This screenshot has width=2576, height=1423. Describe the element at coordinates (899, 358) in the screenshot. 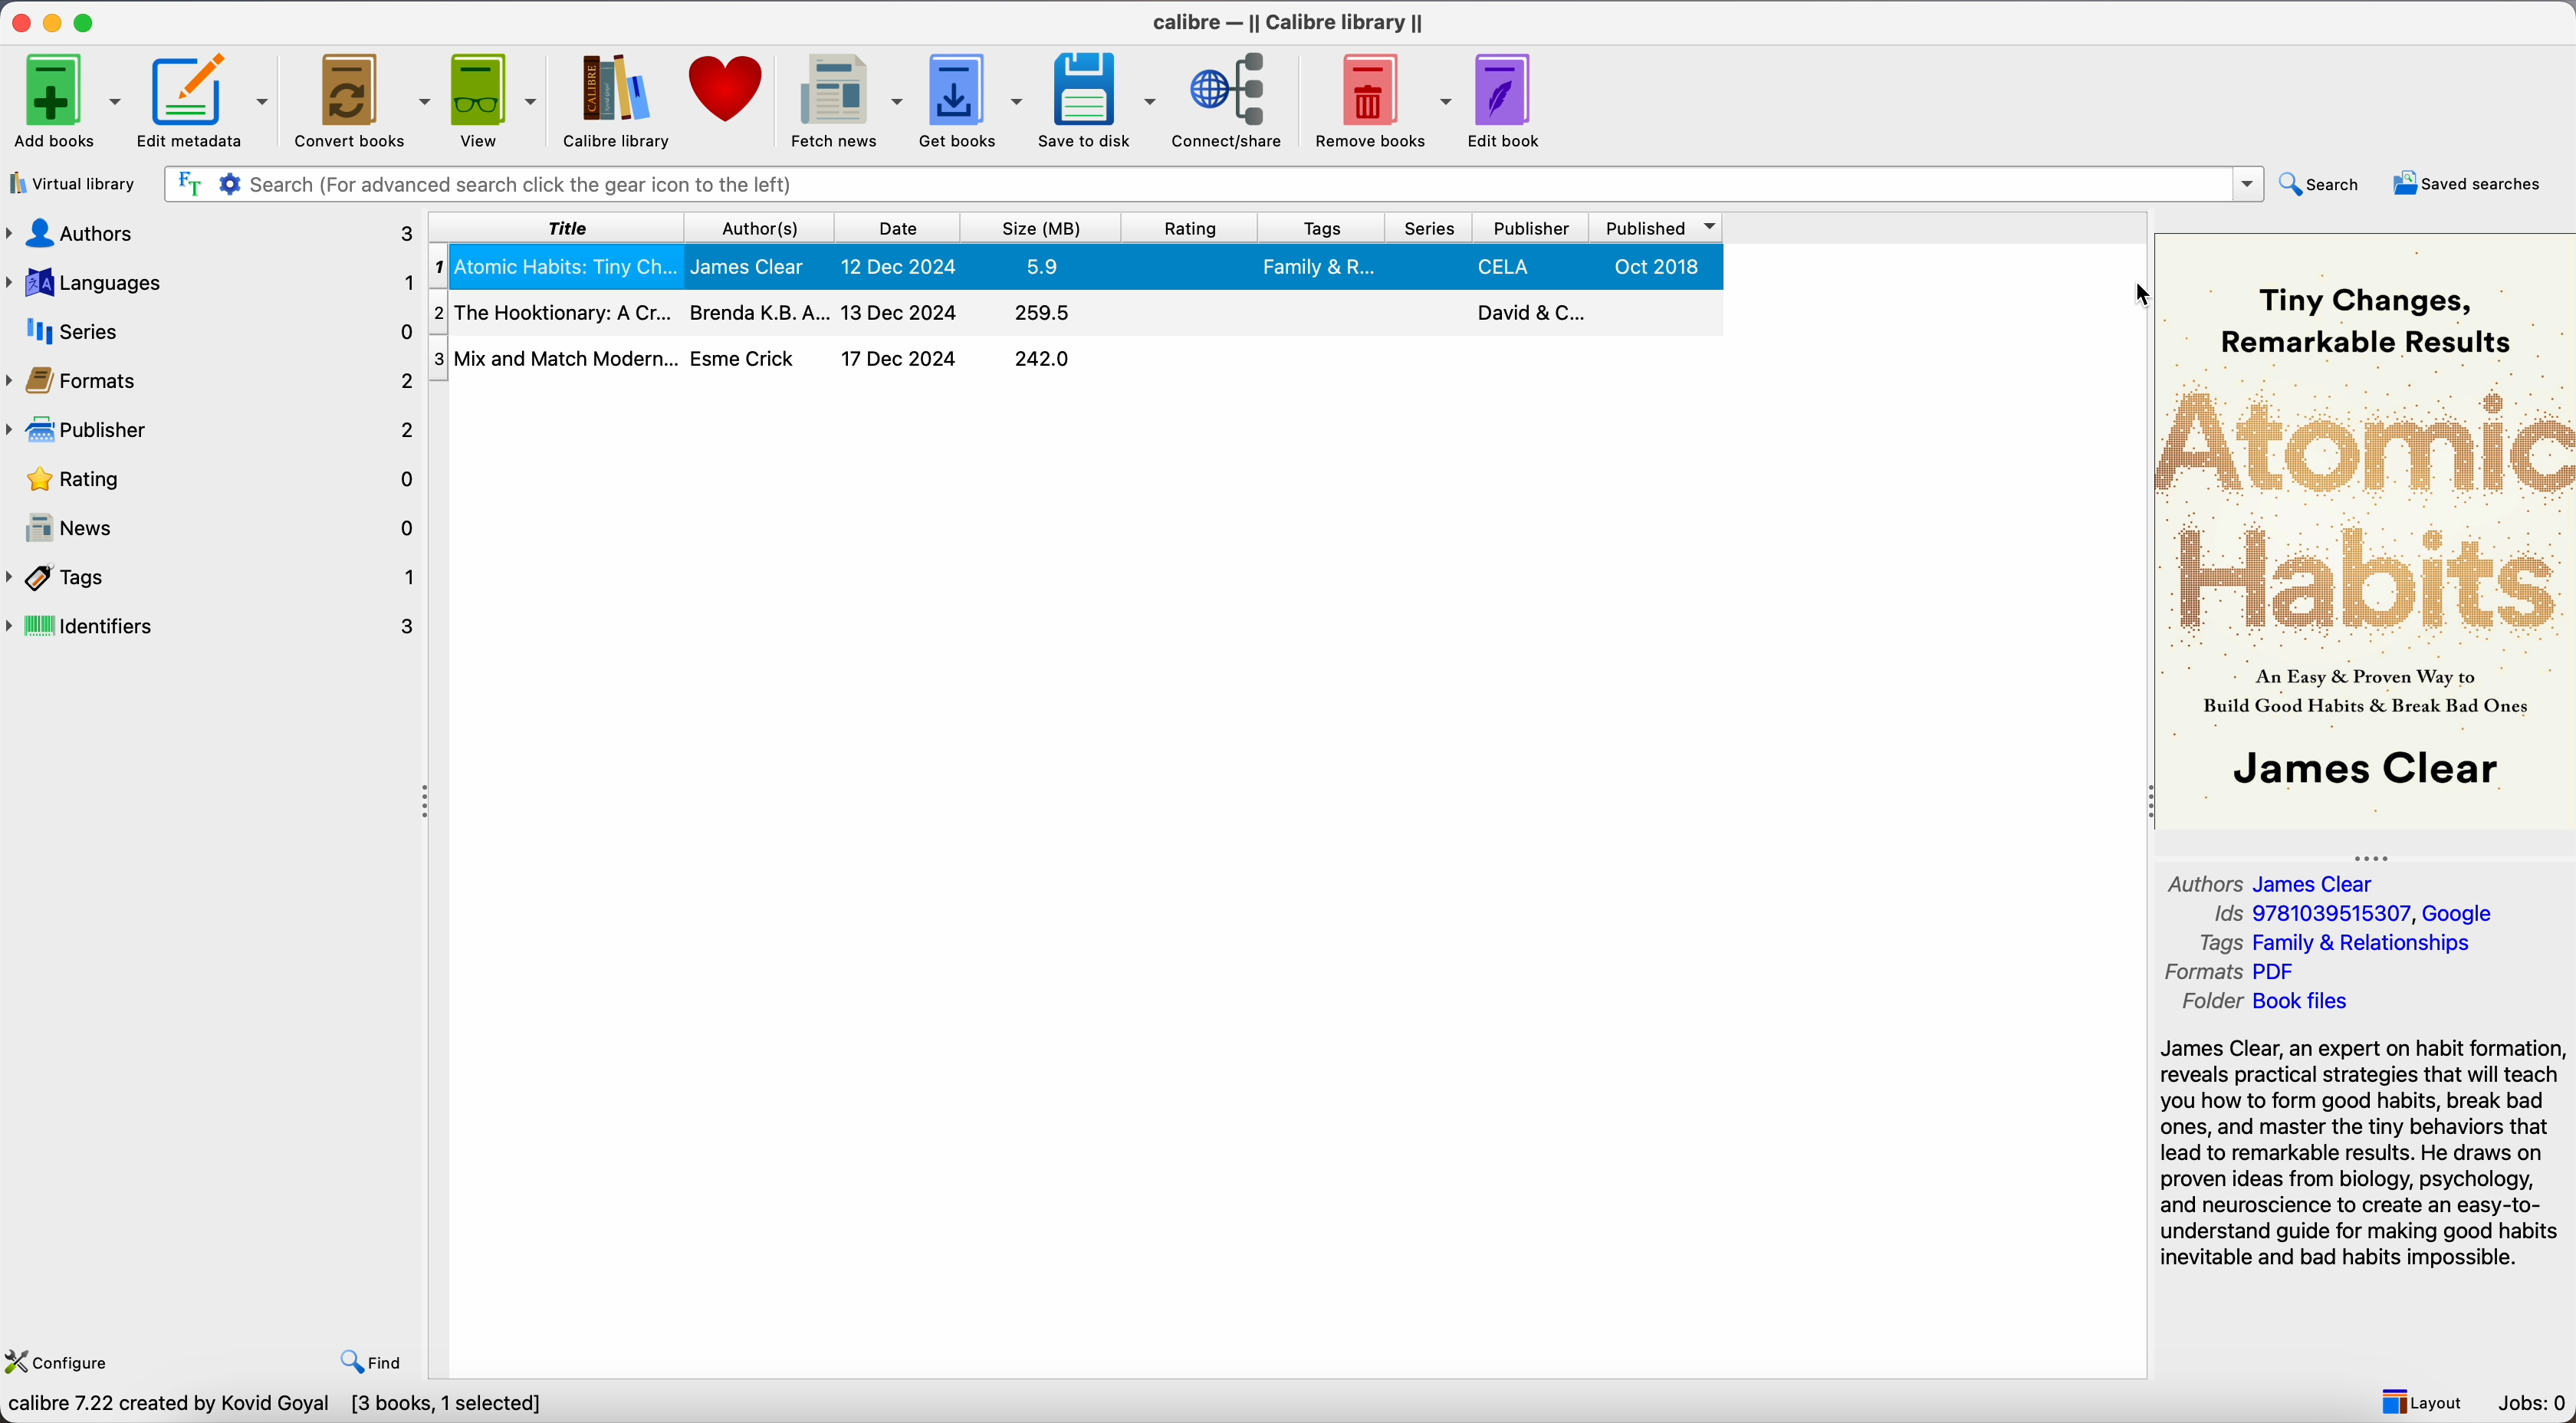

I see `17 Dec 2024` at that location.